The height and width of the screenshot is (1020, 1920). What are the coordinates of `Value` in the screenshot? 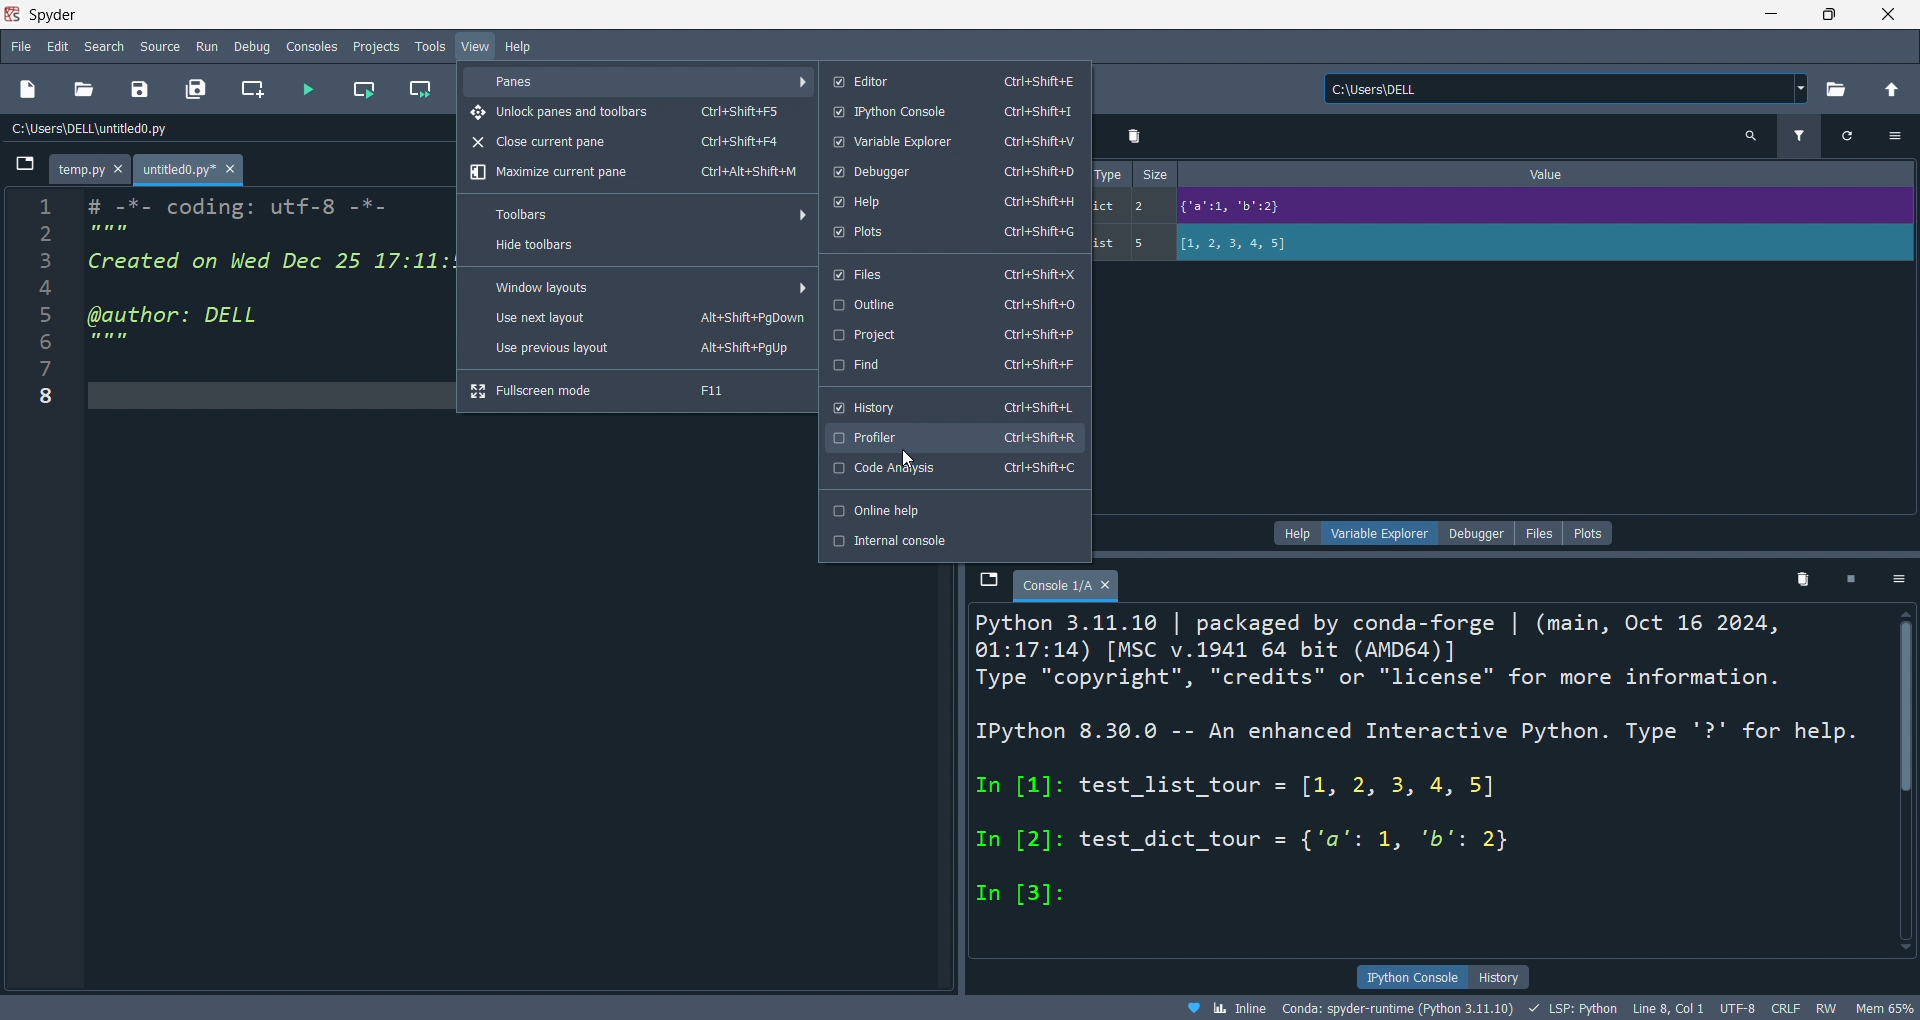 It's located at (1549, 211).